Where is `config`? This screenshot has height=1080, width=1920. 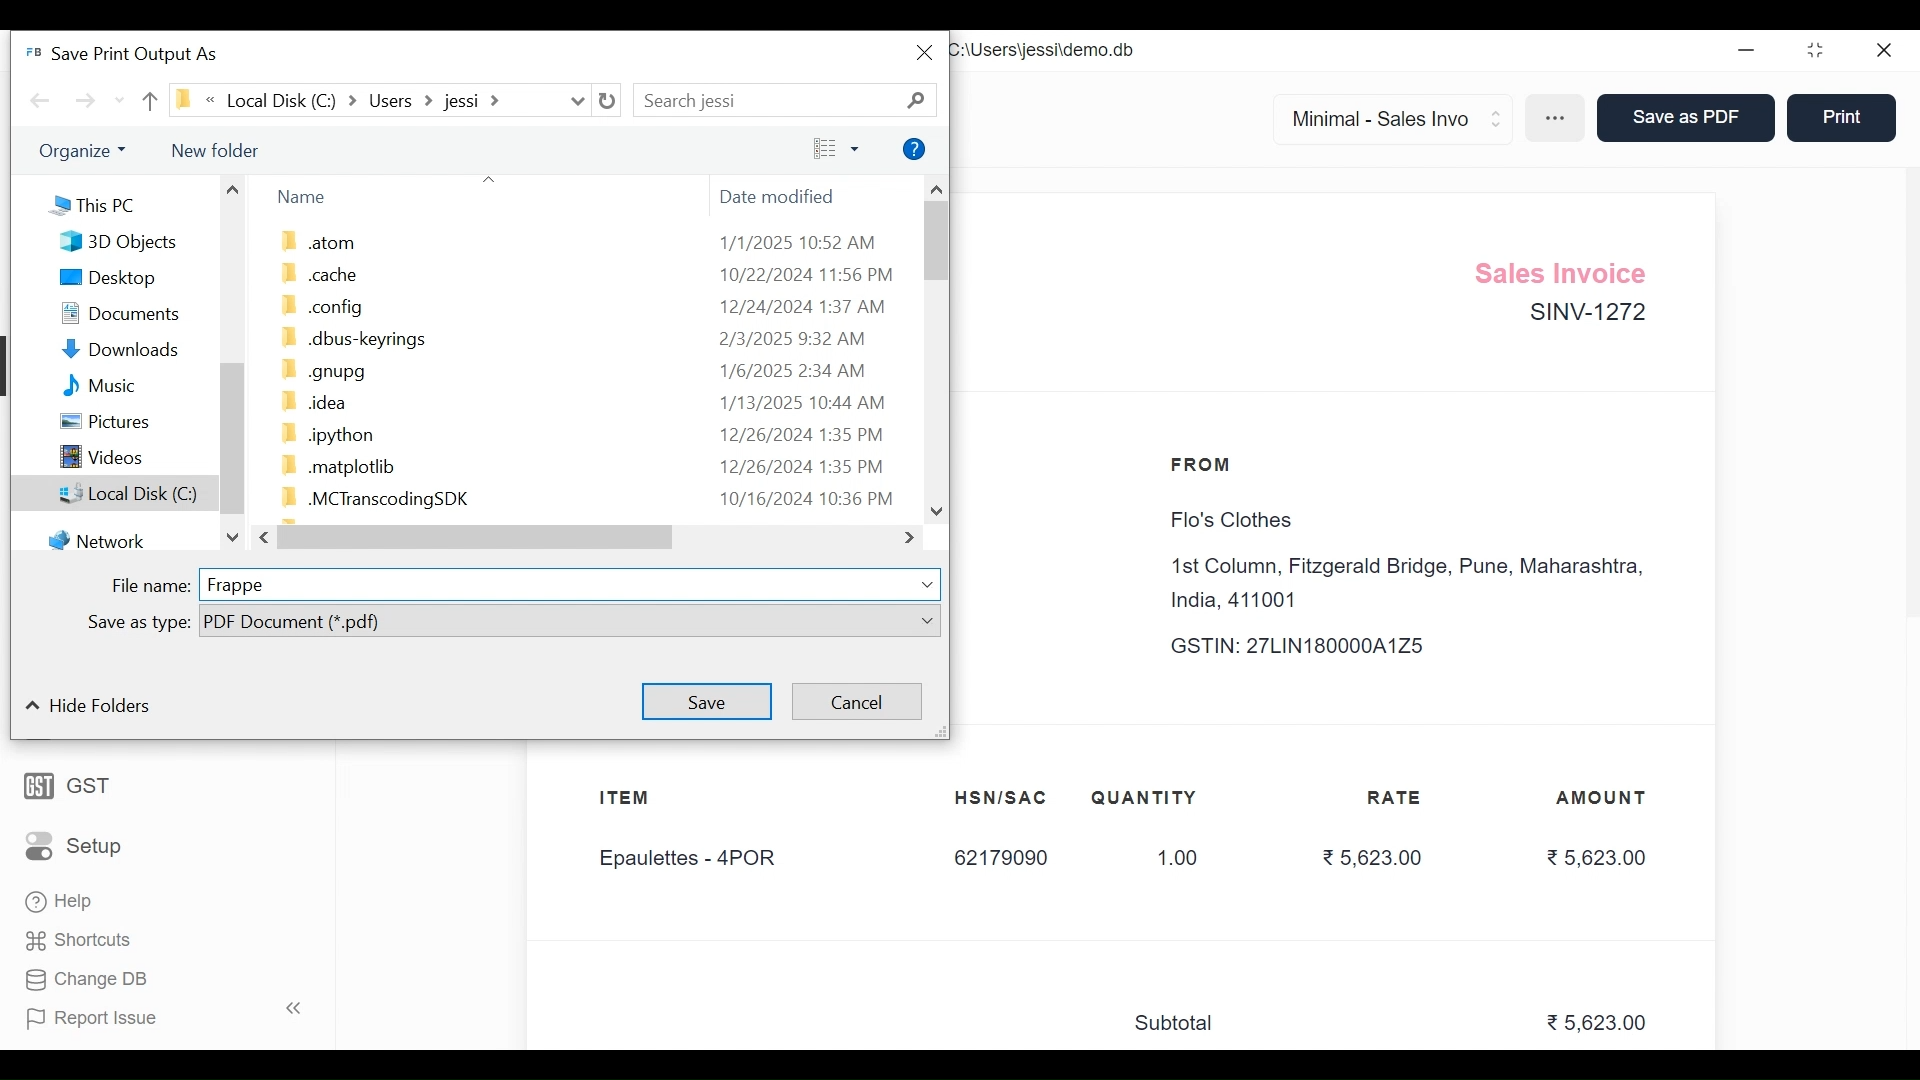
config is located at coordinates (316, 305).